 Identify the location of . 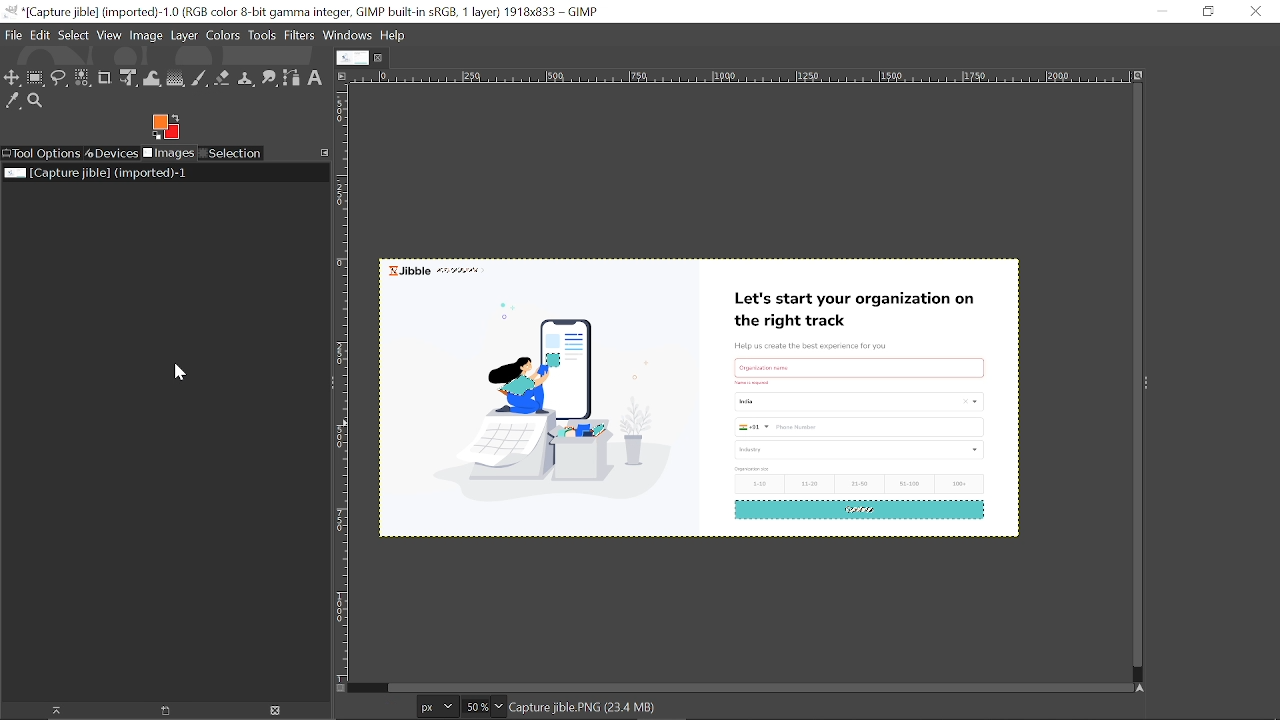
(393, 36).